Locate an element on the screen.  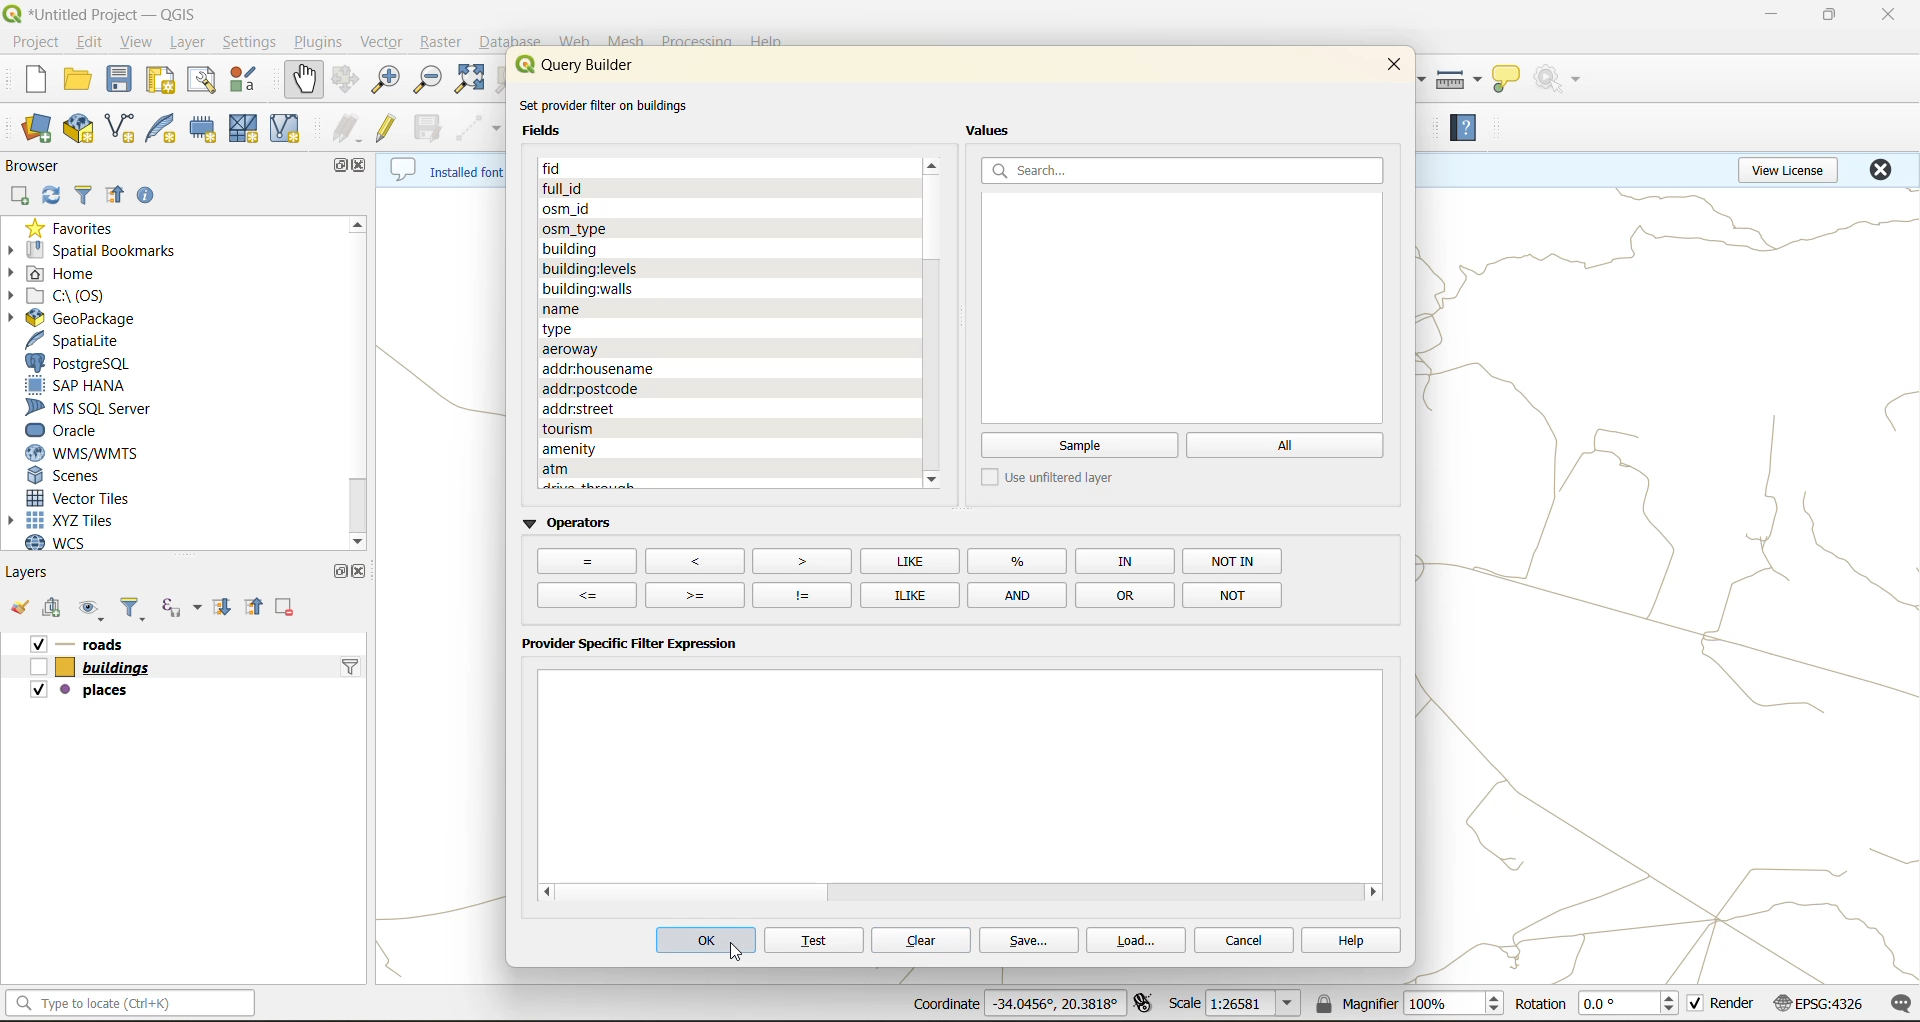
new shapefile is located at coordinates (123, 124).